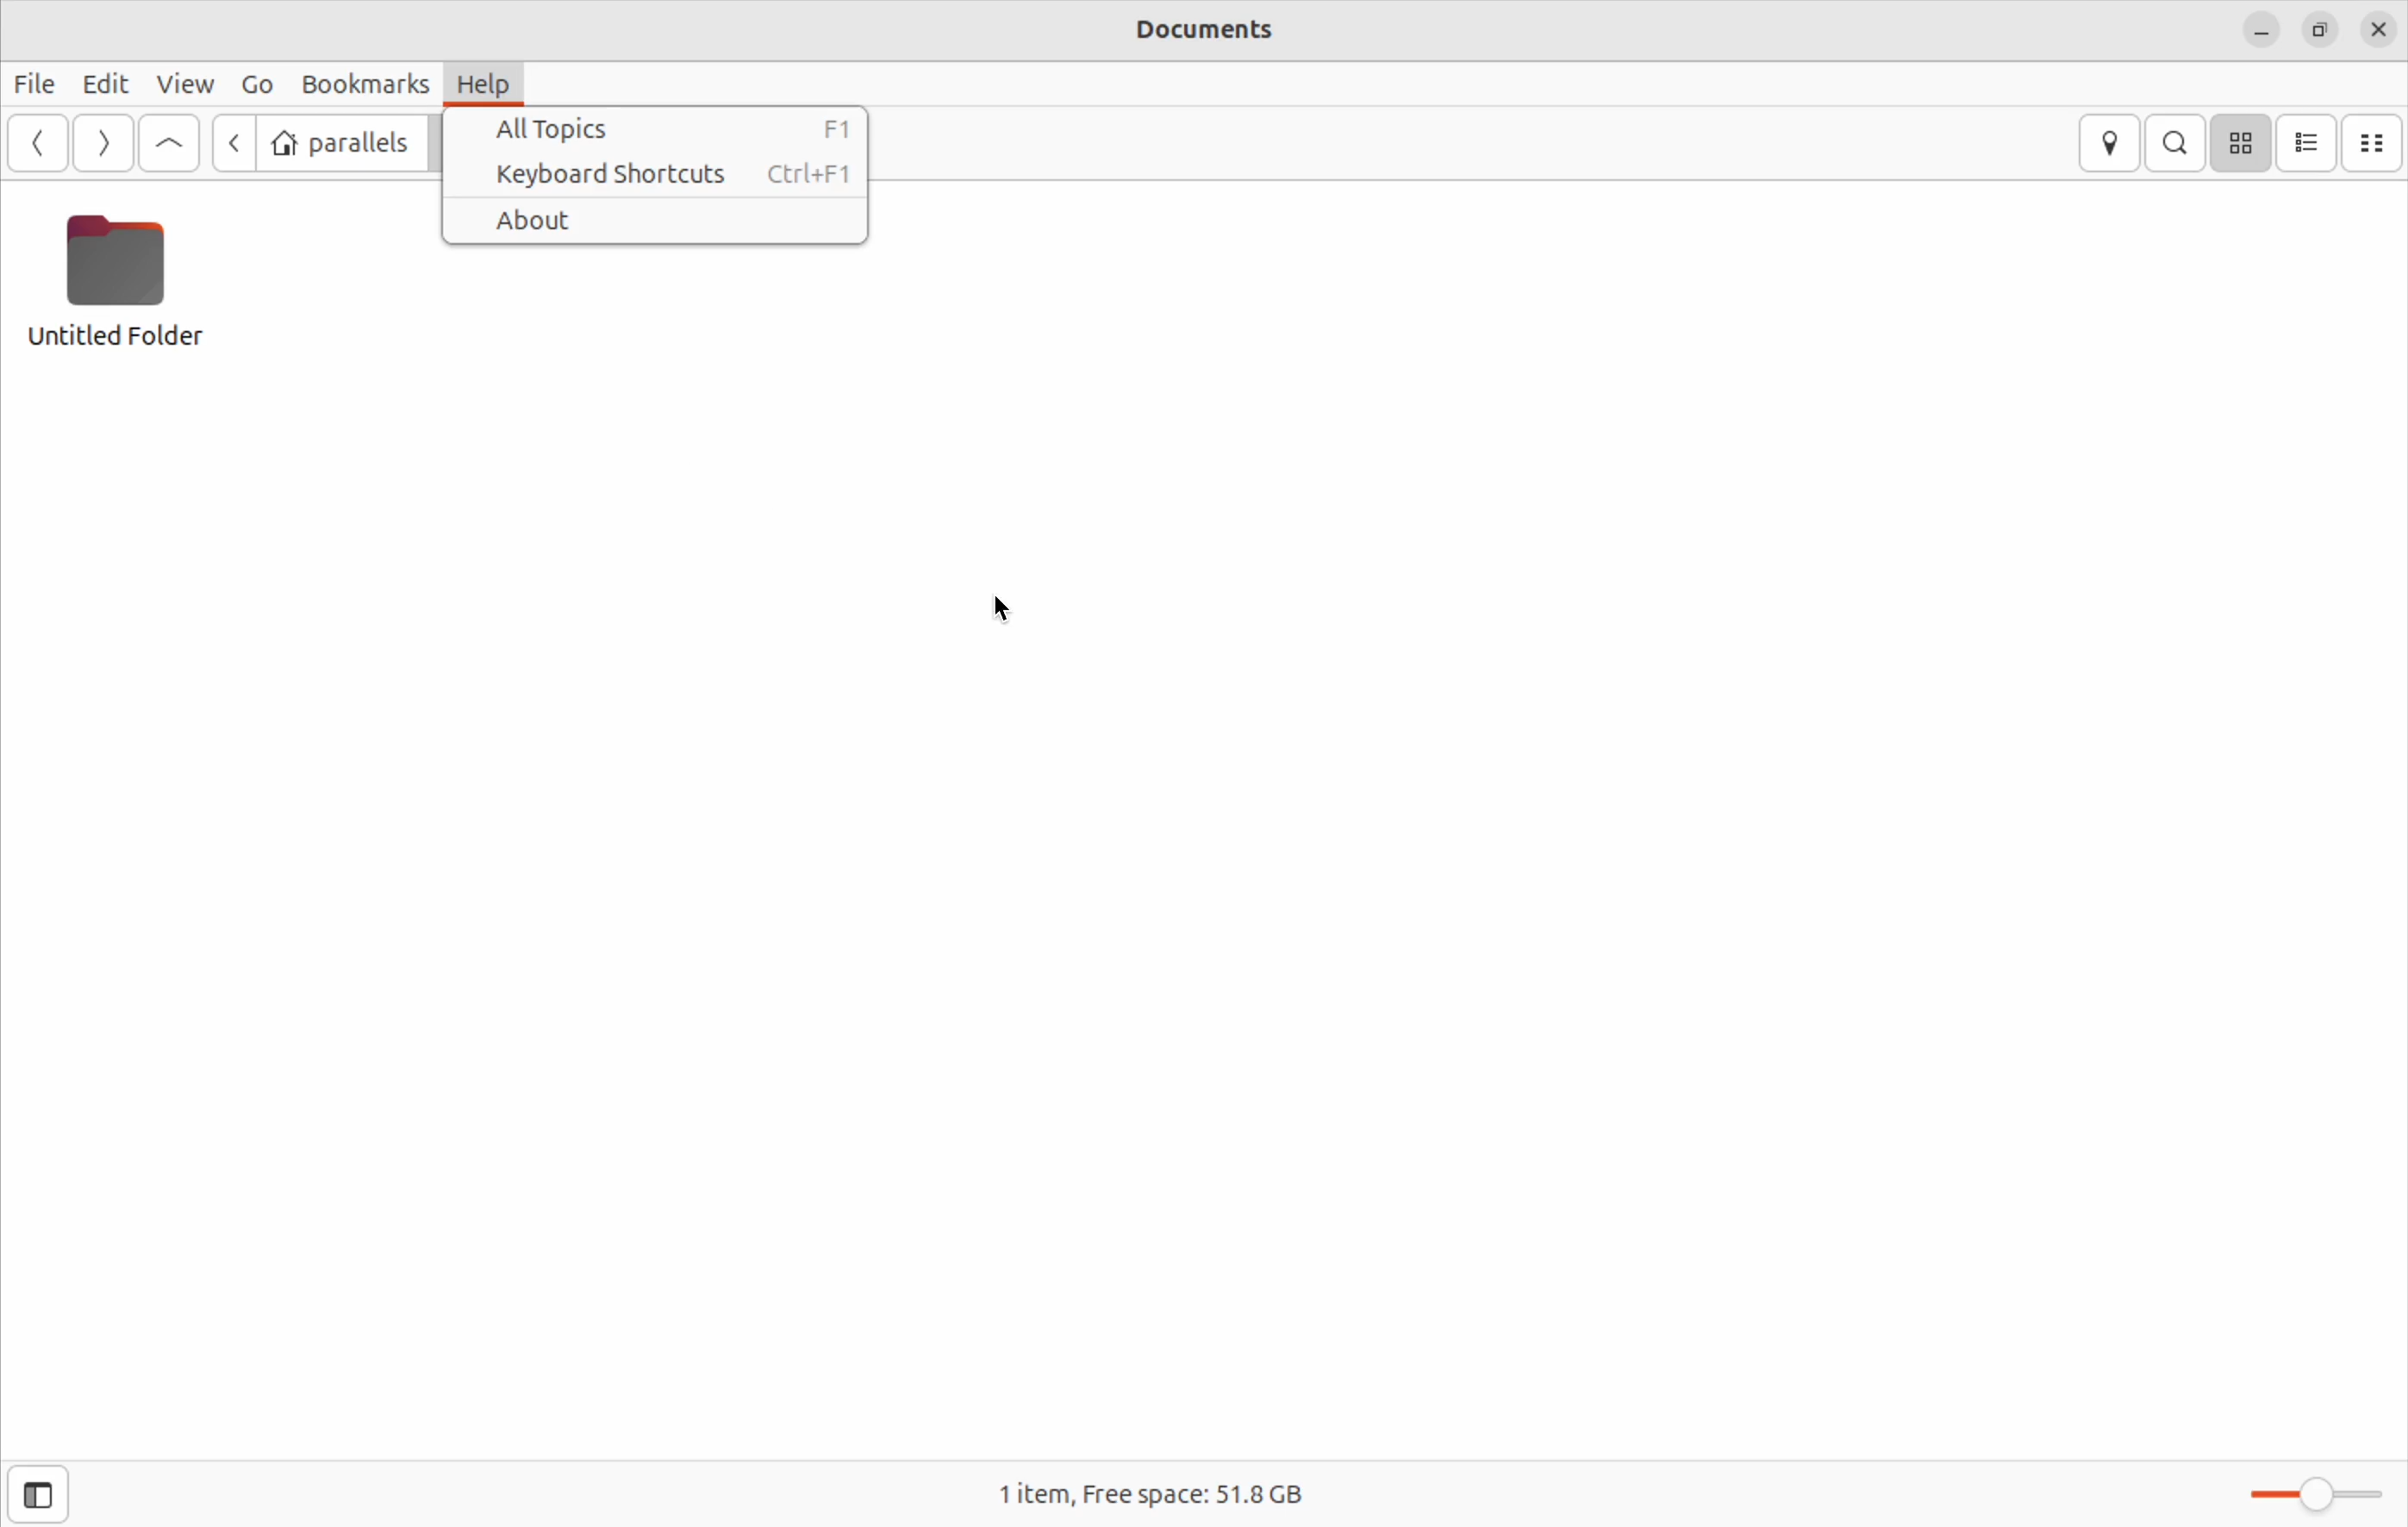 The height and width of the screenshot is (1527, 2408). I want to click on forward, so click(98, 143).